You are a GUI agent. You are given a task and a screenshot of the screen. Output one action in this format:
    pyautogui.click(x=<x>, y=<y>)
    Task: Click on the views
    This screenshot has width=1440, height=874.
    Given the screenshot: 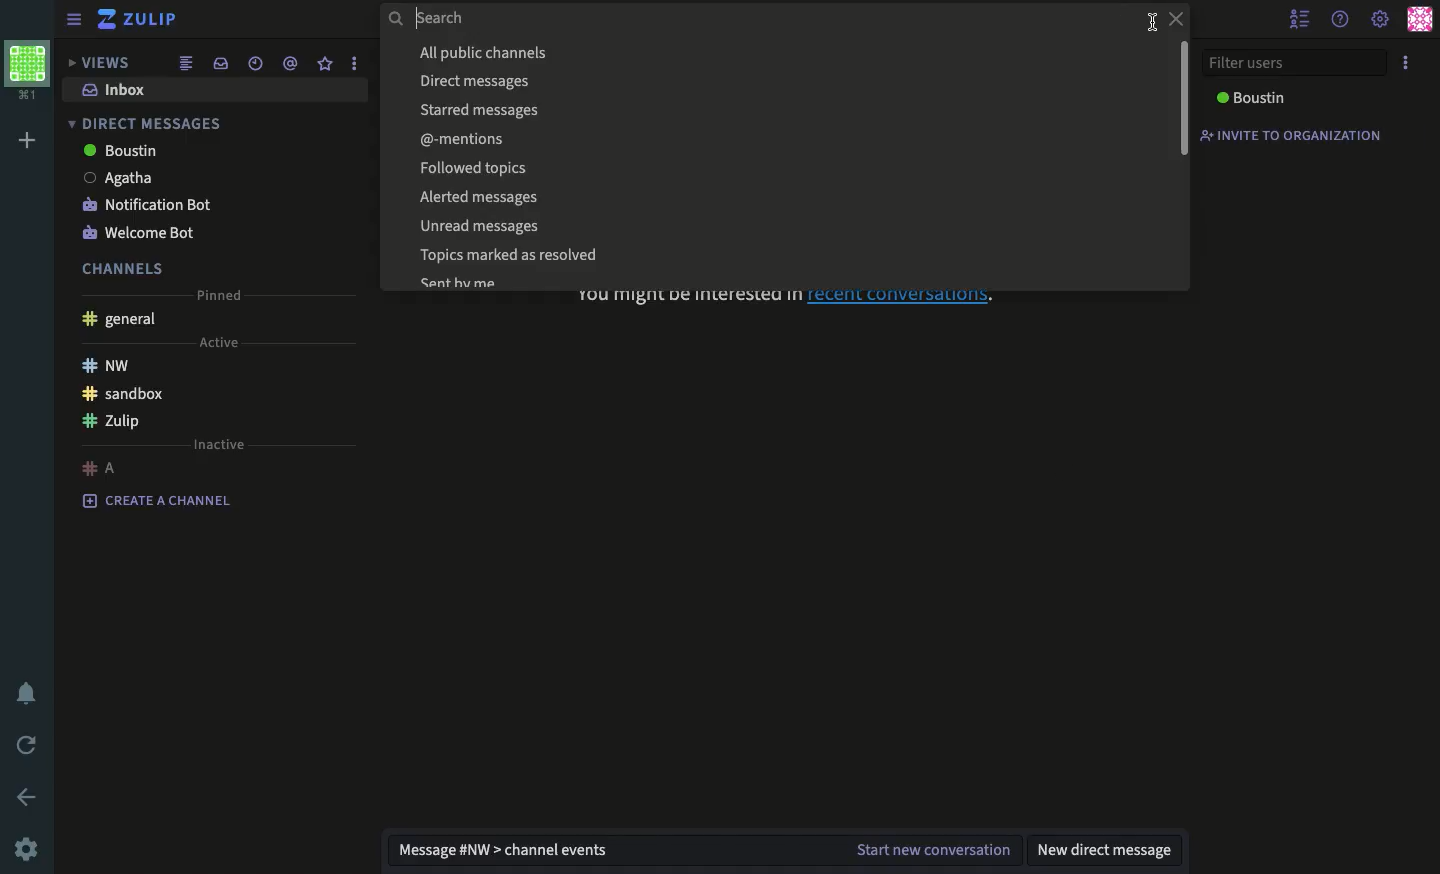 What is the action you would take?
    pyautogui.click(x=100, y=64)
    